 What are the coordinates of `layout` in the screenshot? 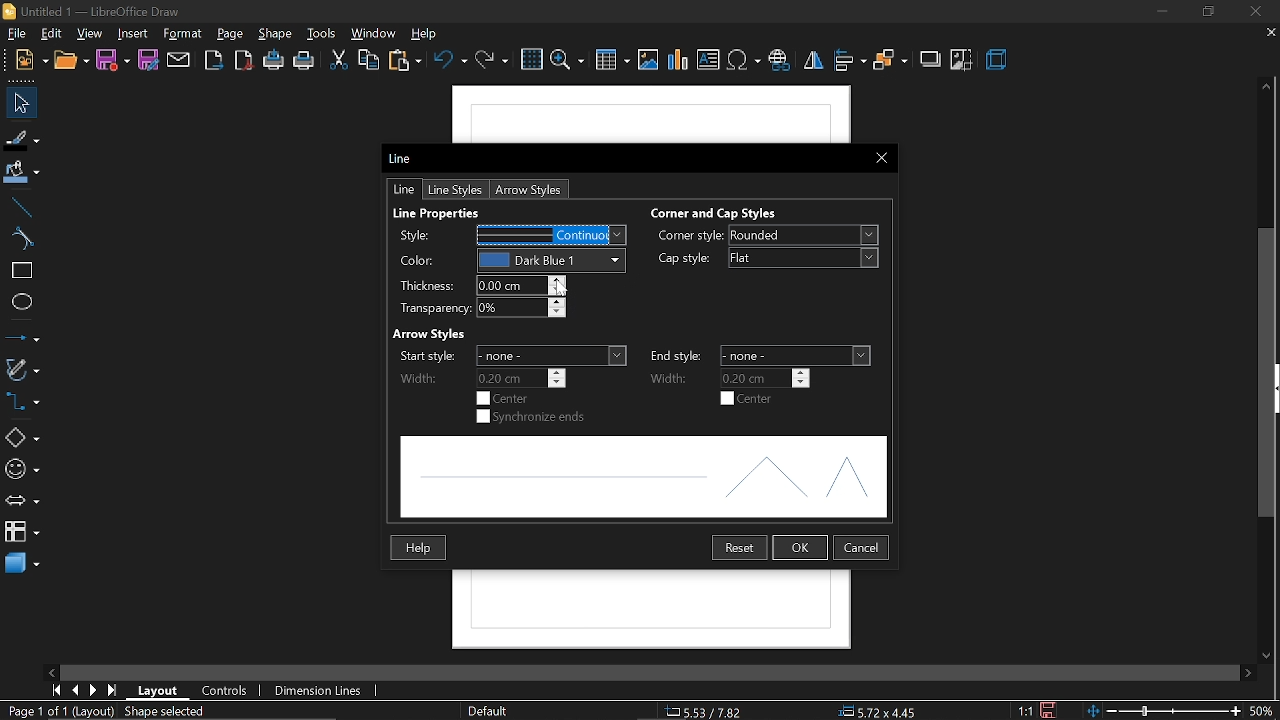 It's located at (162, 691).